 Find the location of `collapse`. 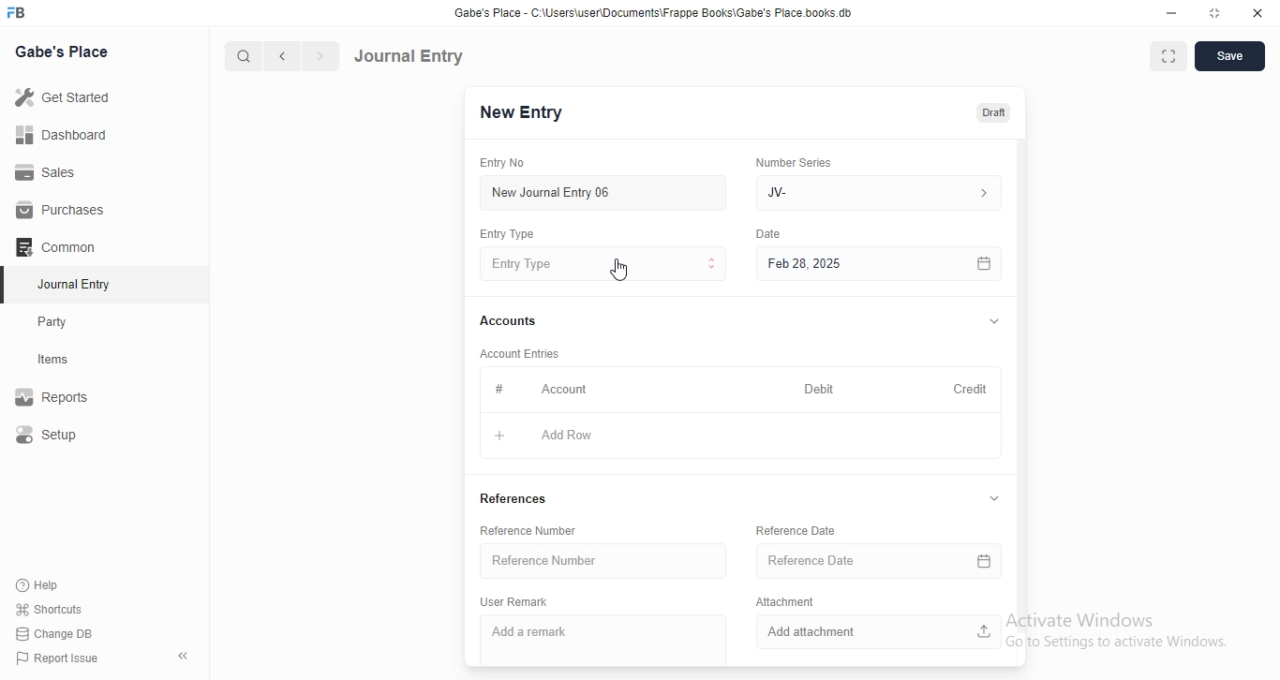

collapse is located at coordinates (995, 498).